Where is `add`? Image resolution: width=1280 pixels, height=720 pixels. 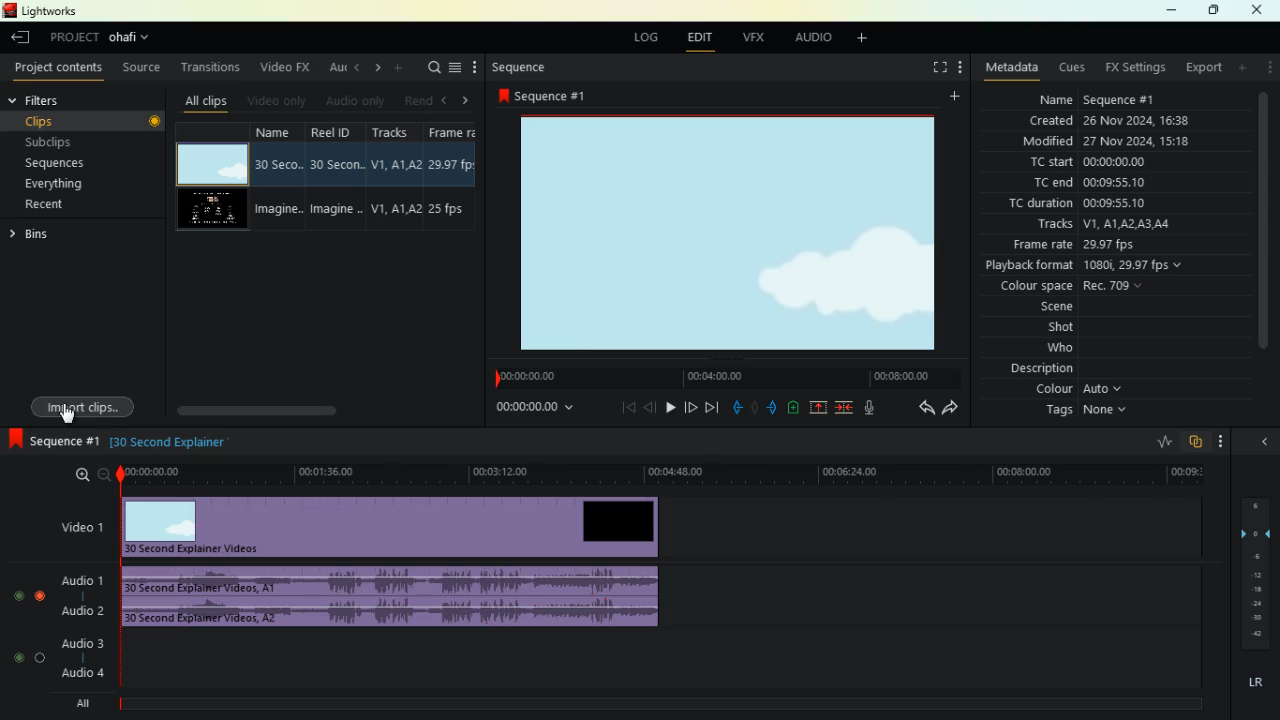 add is located at coordinates (959, 96).